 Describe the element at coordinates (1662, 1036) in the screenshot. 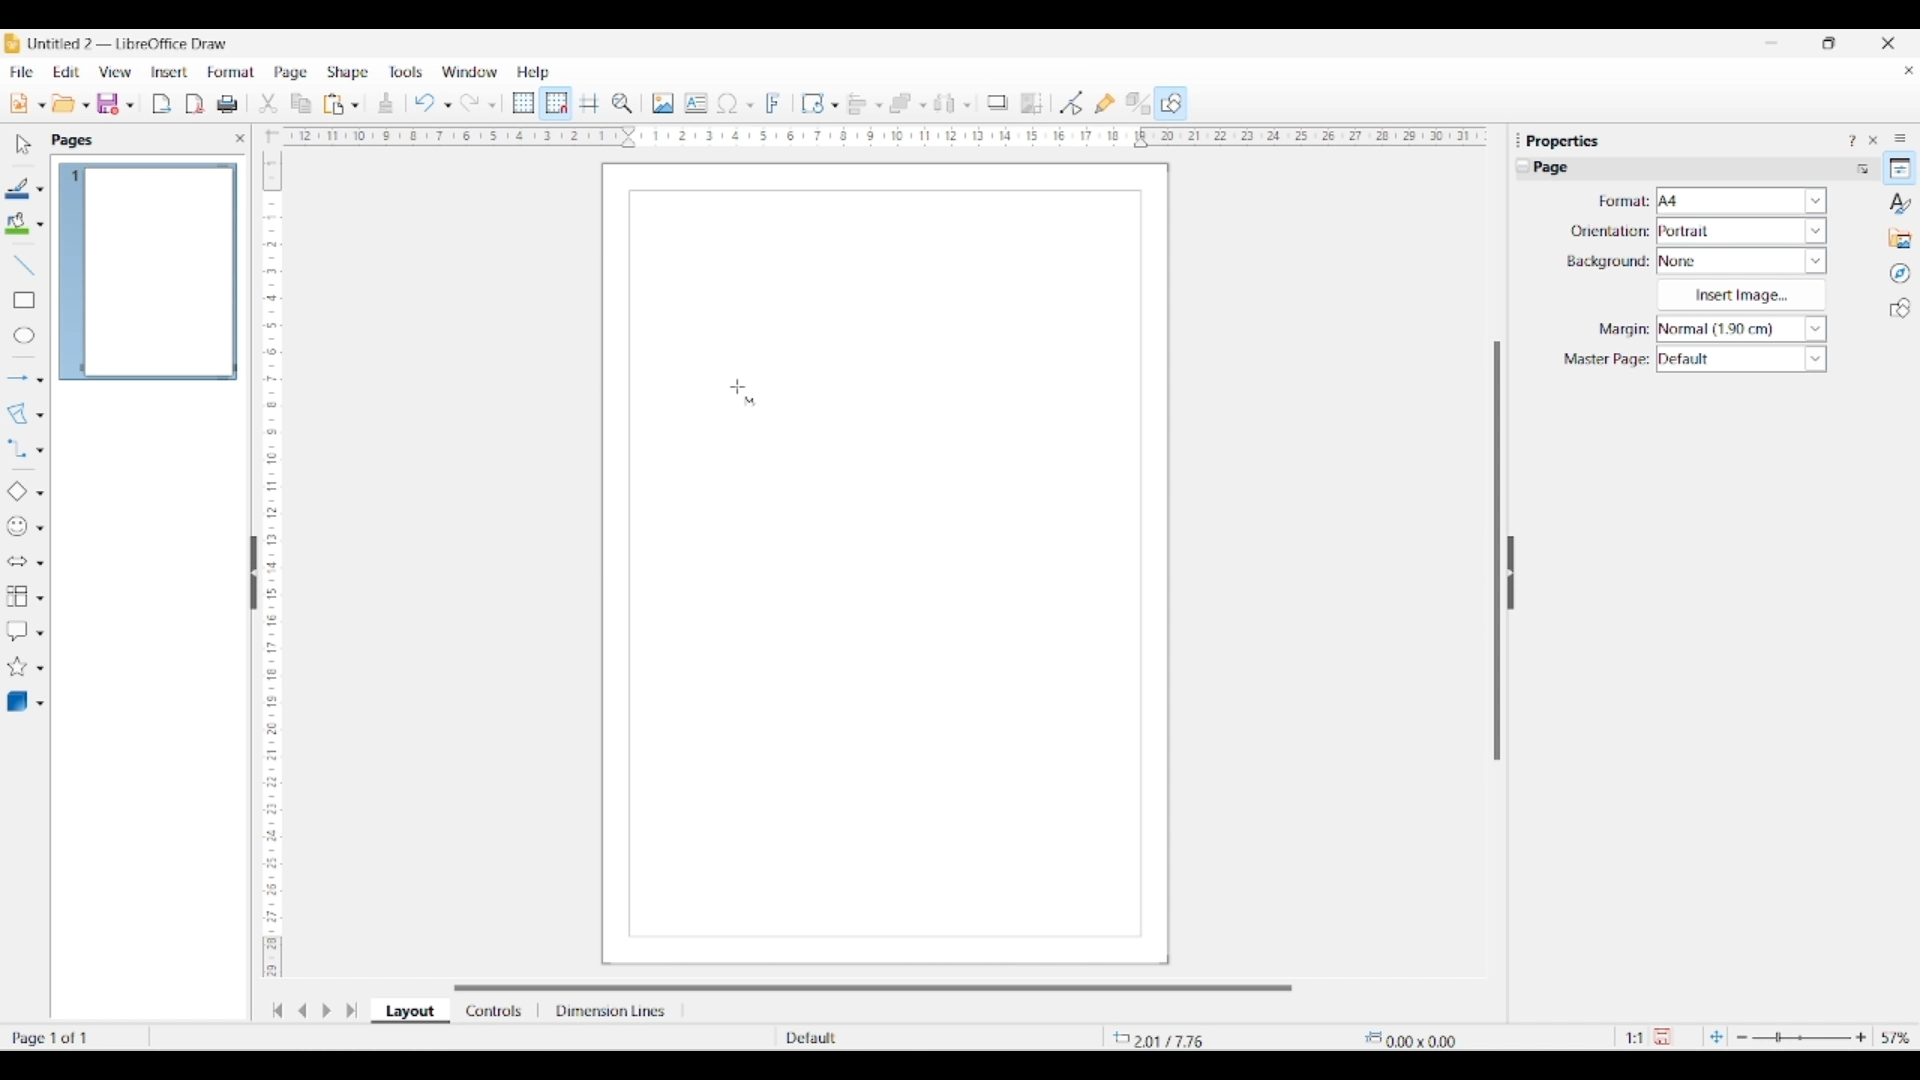

I see `Click to save modifications` at that location.